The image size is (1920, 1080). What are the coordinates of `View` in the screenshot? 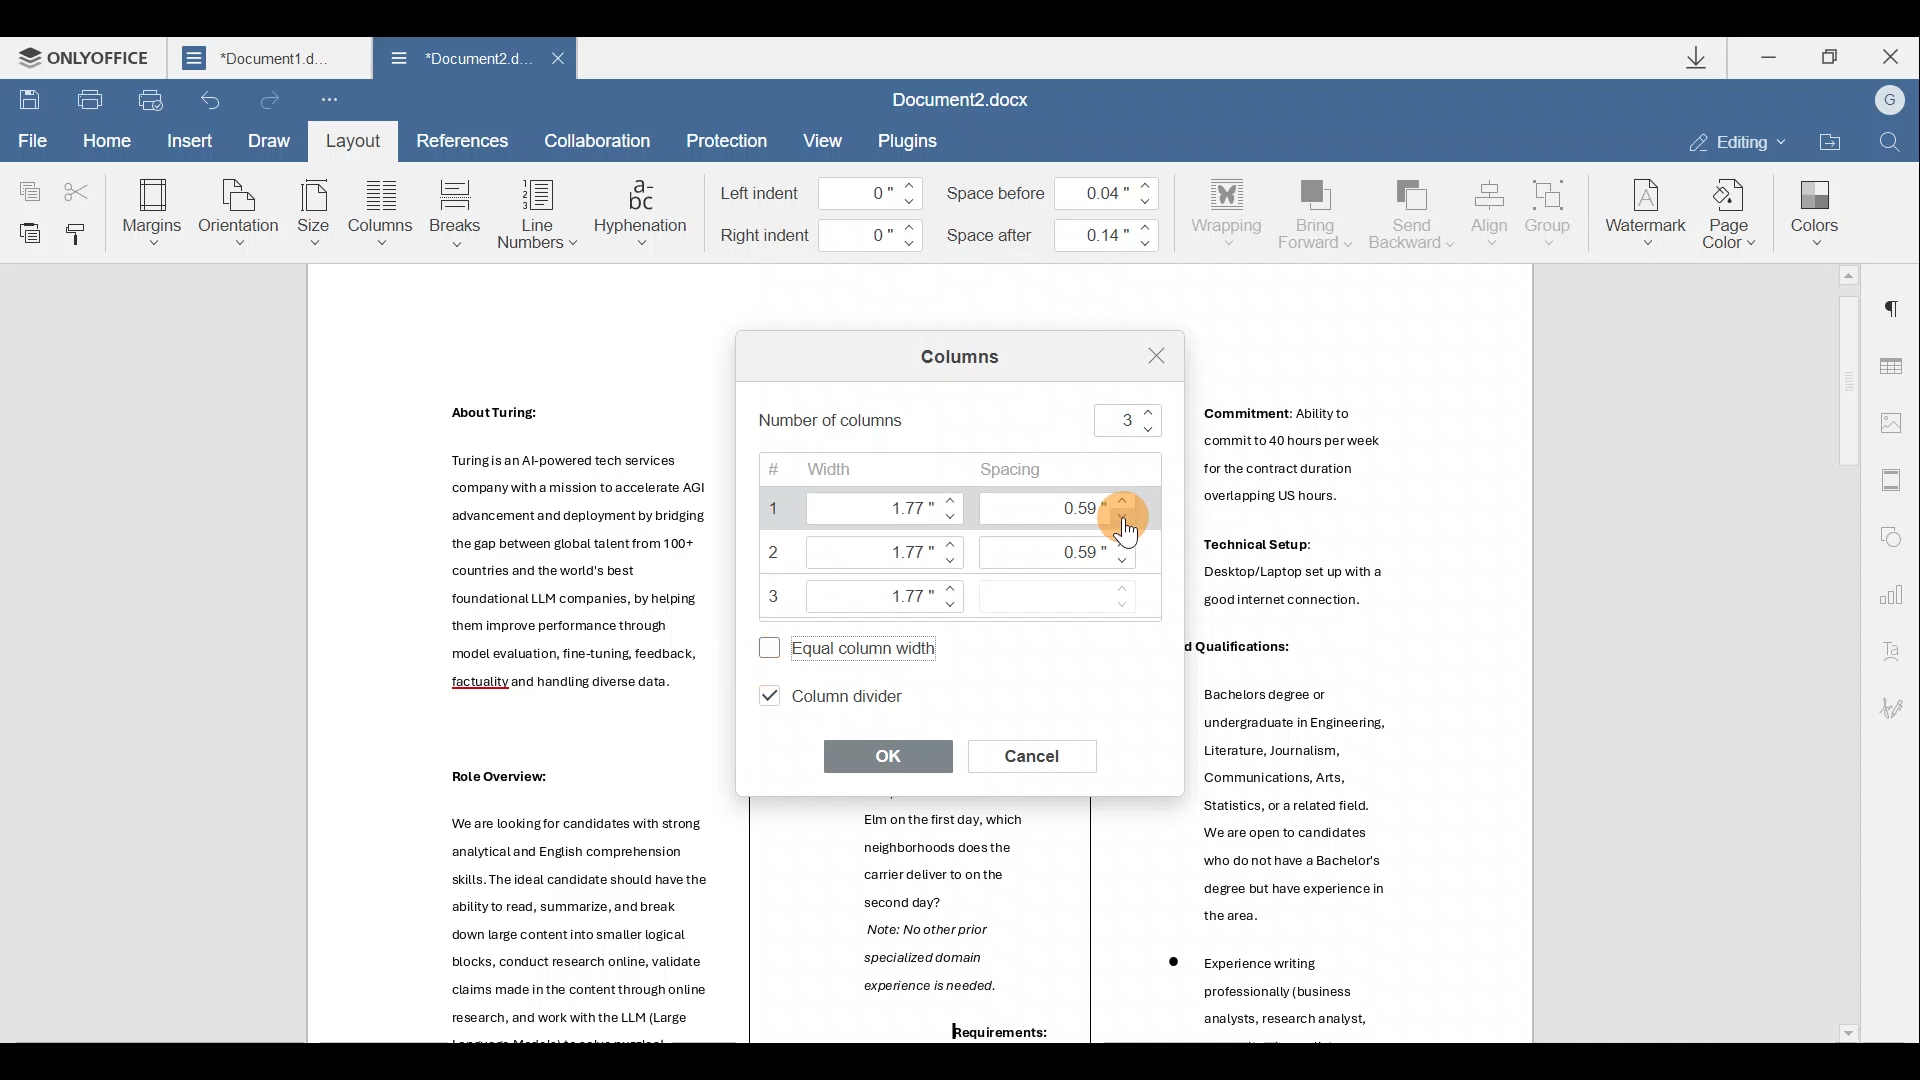 It's located at (824, 140).